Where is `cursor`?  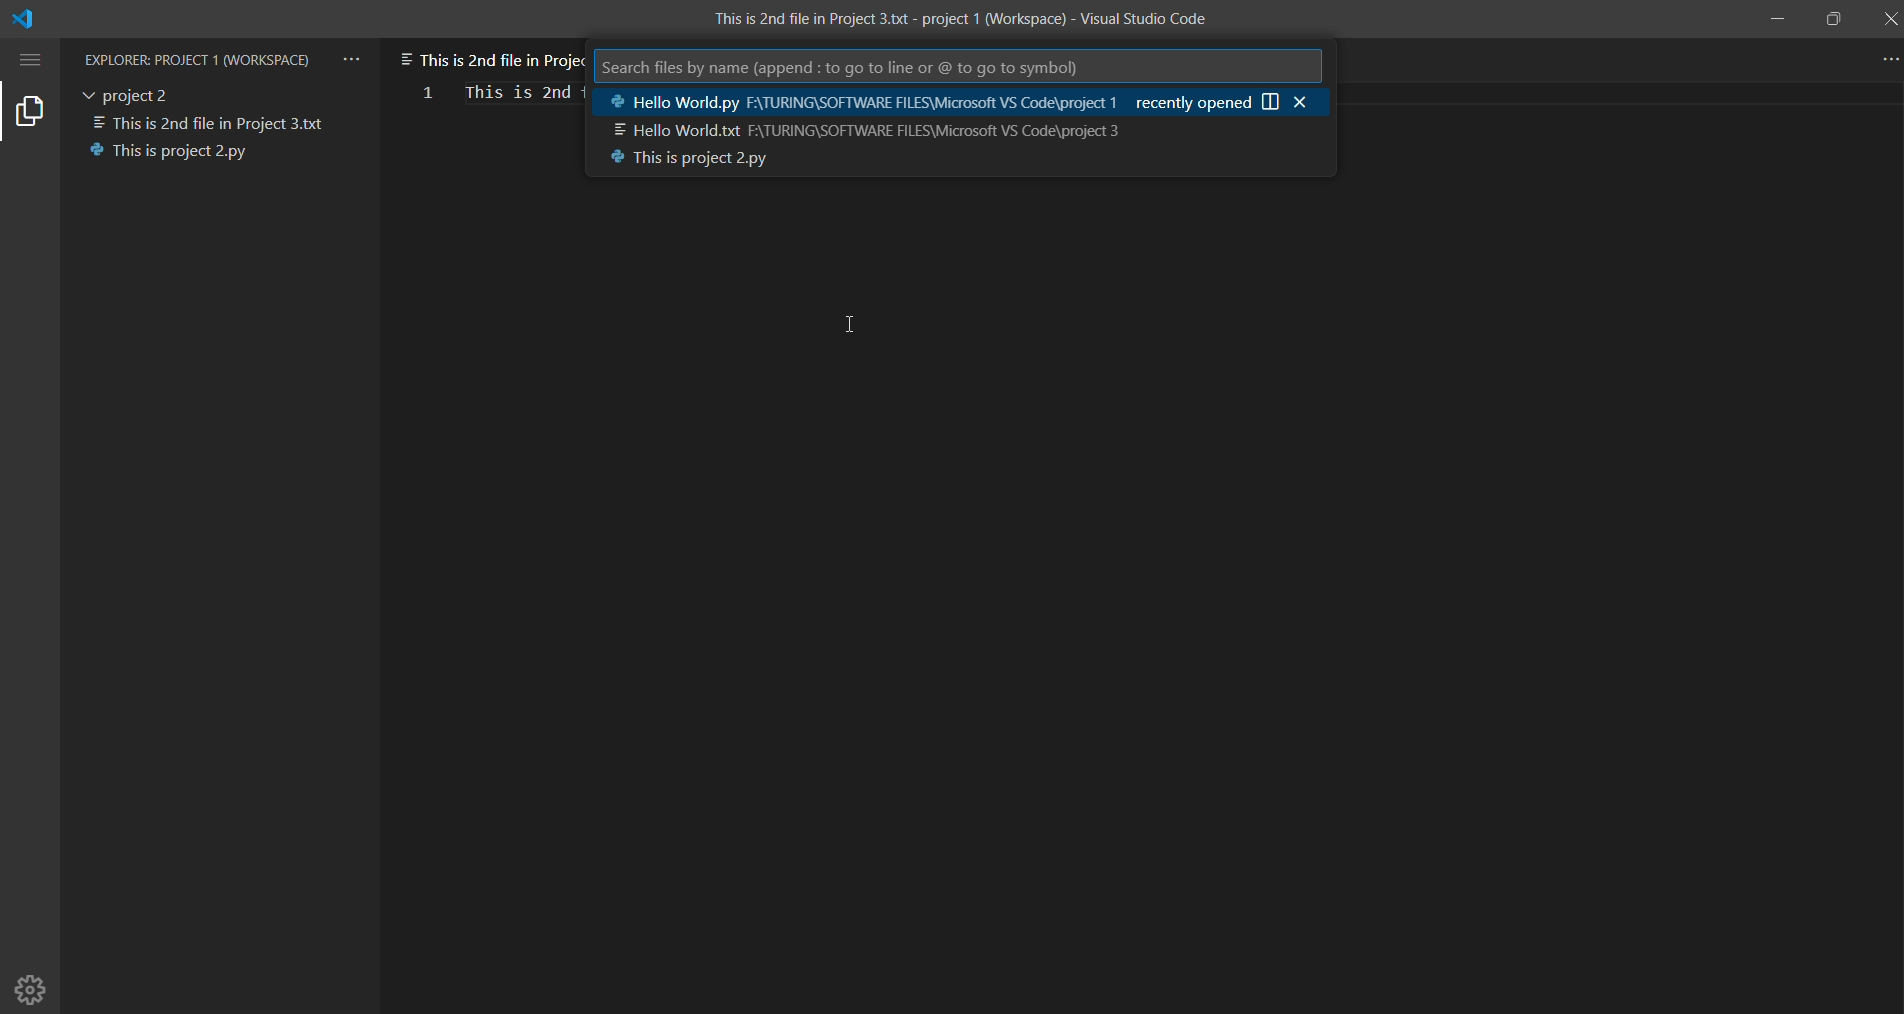 cursor is located at coordinates (851, 322).